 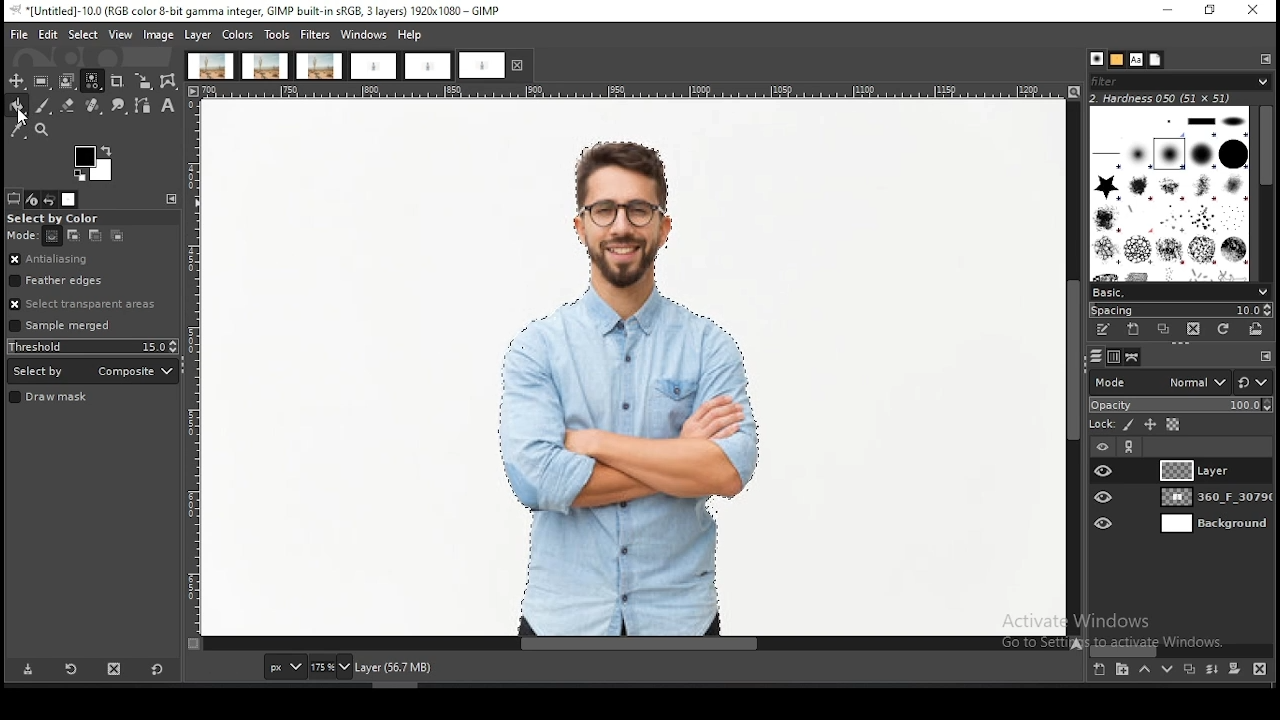 What do you see at coordinates (68, 282) in the screenshot?
I see `feather edges` at bounding box center [68, 282].